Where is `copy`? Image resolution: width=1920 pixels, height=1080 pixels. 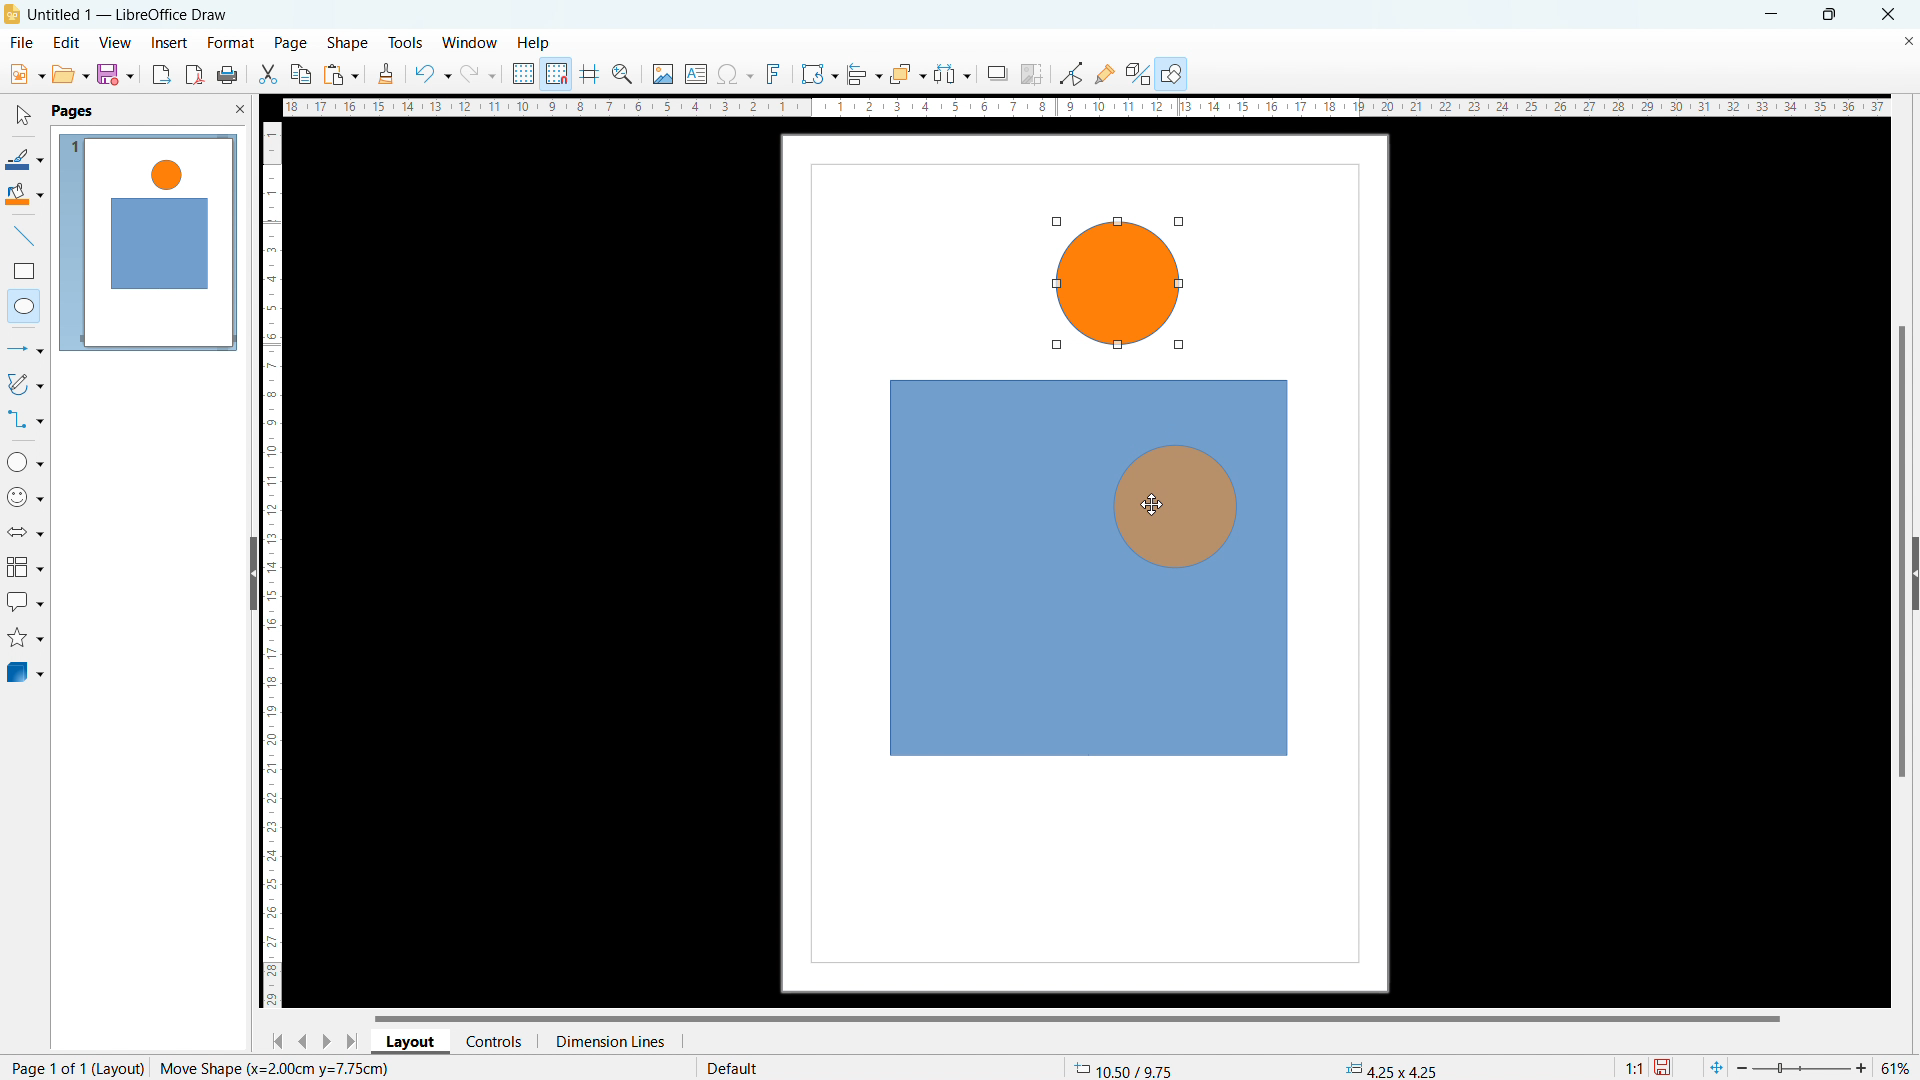 copy is located at coordinates (302, 74).